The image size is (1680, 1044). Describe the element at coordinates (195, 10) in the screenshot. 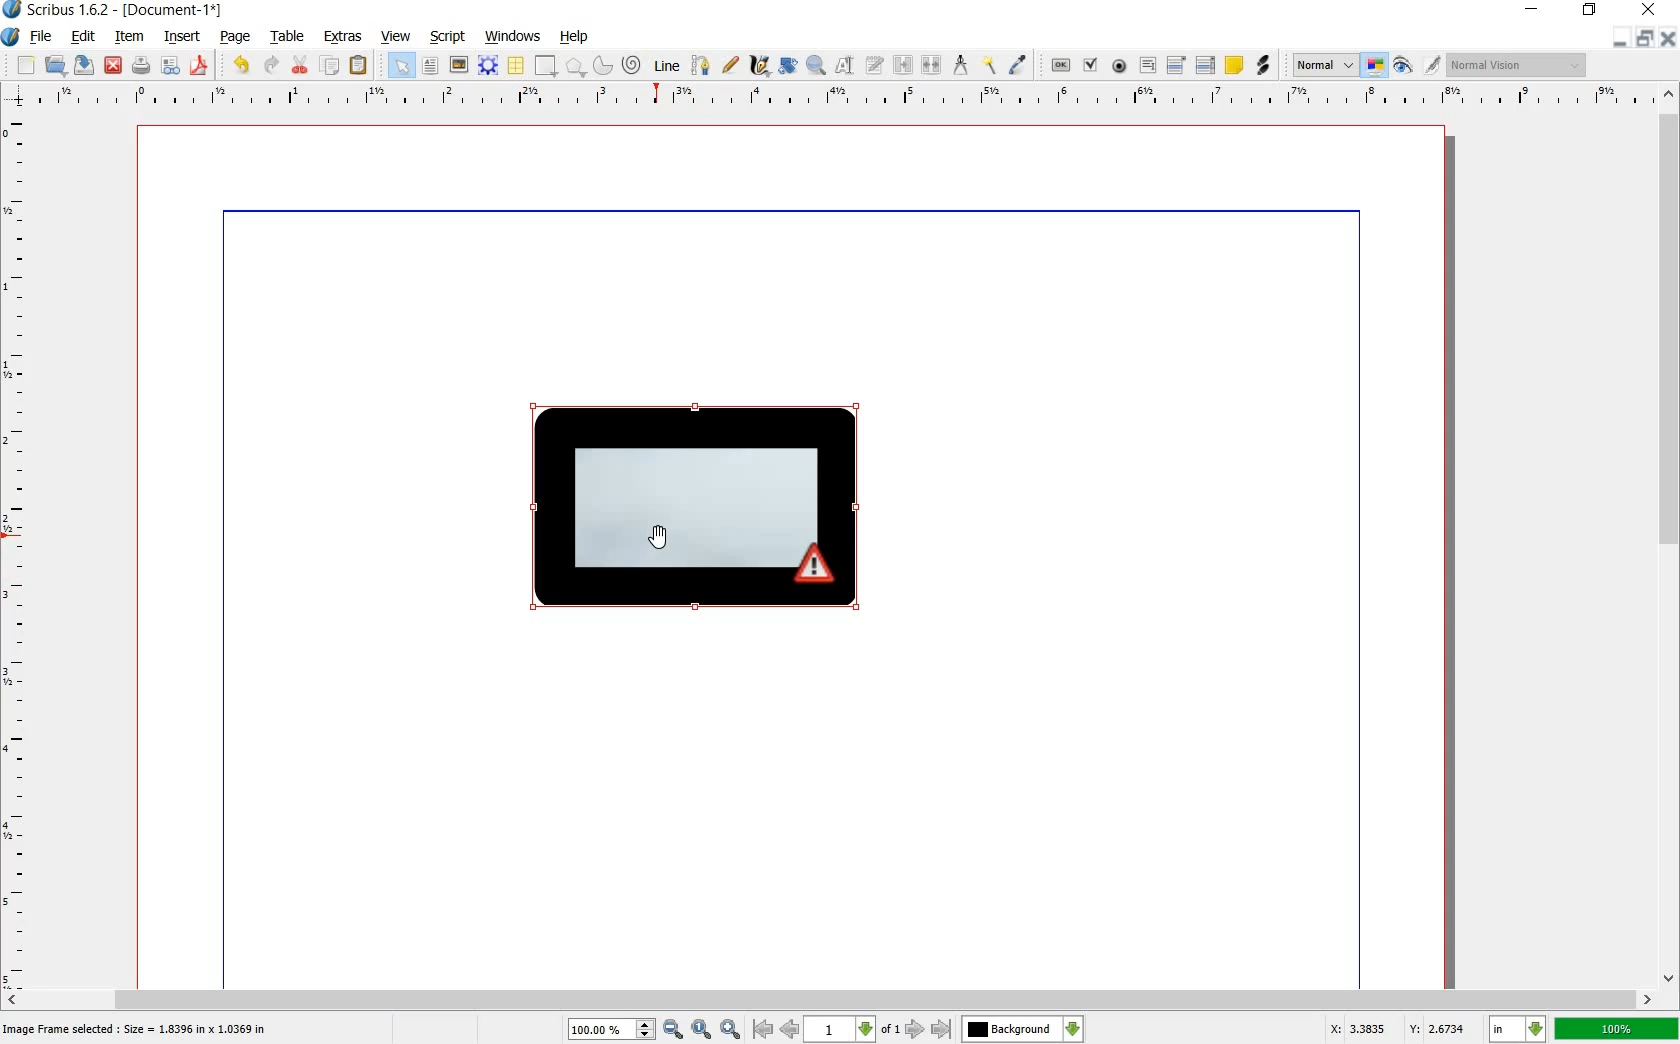

I see `-[Document-1*]` at that location.